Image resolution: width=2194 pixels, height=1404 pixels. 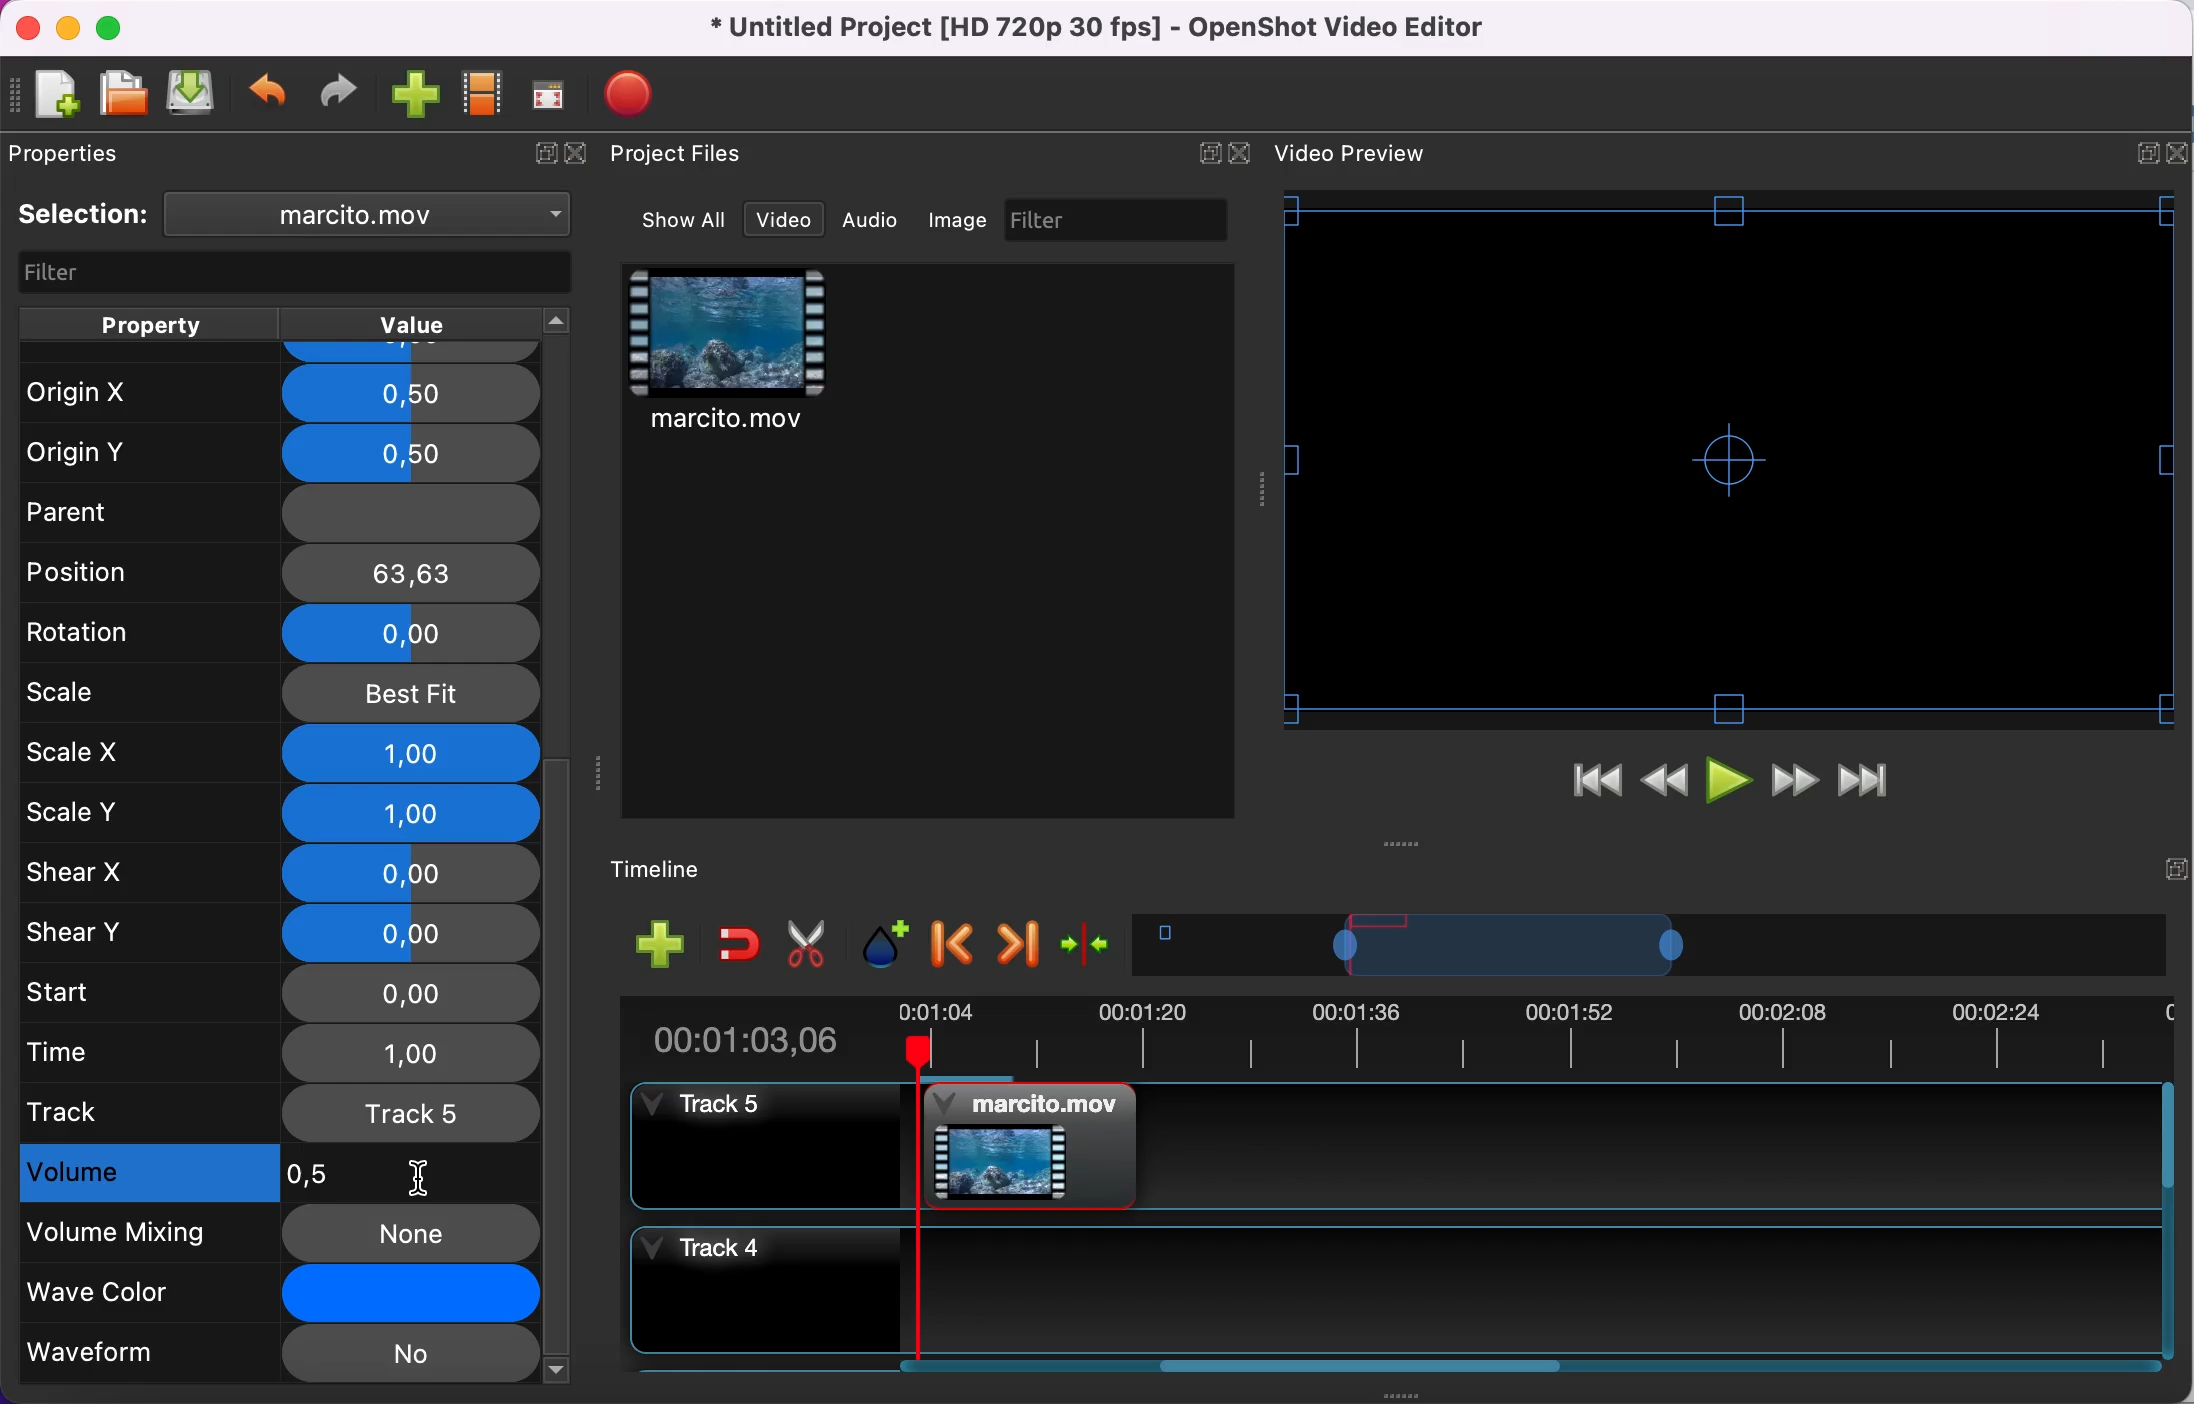 I want to click on rotation 0, so click(x=280, y=636).